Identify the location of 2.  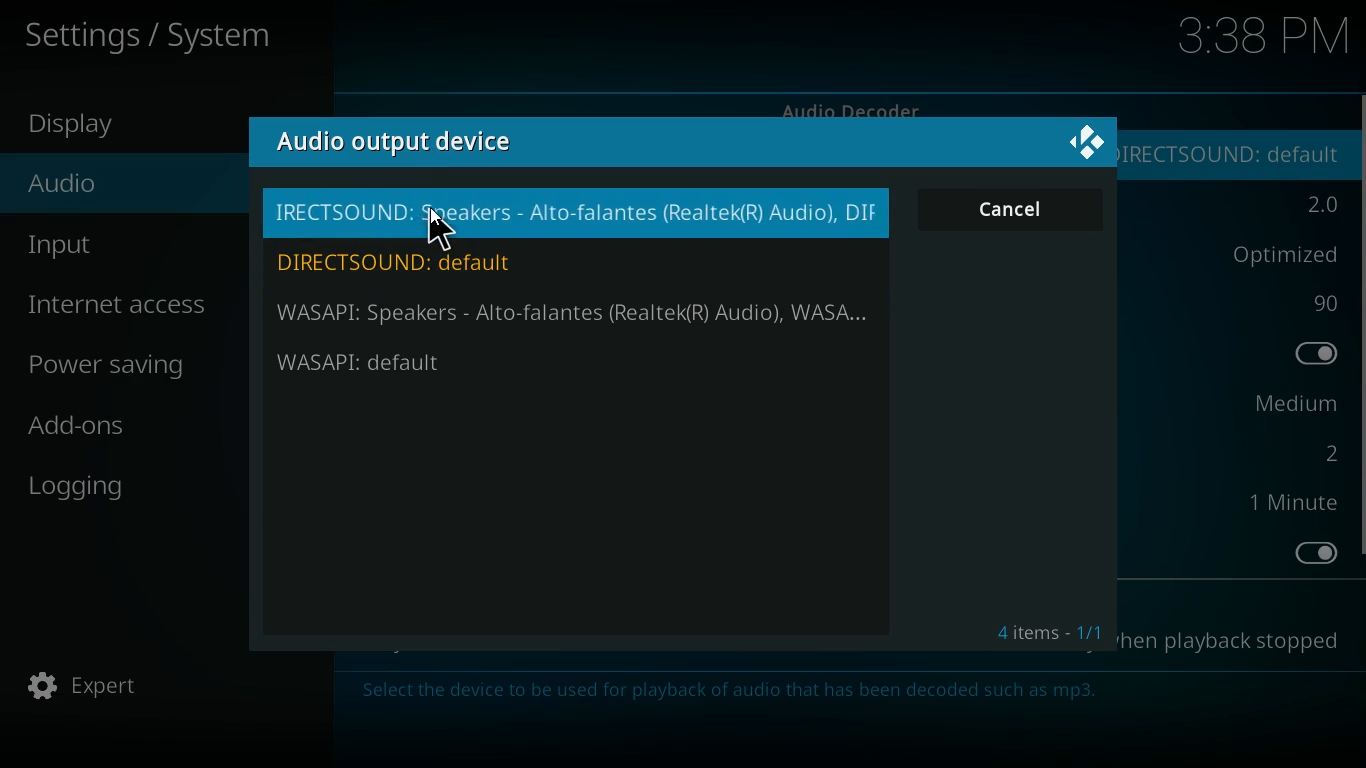
(1327, 454).